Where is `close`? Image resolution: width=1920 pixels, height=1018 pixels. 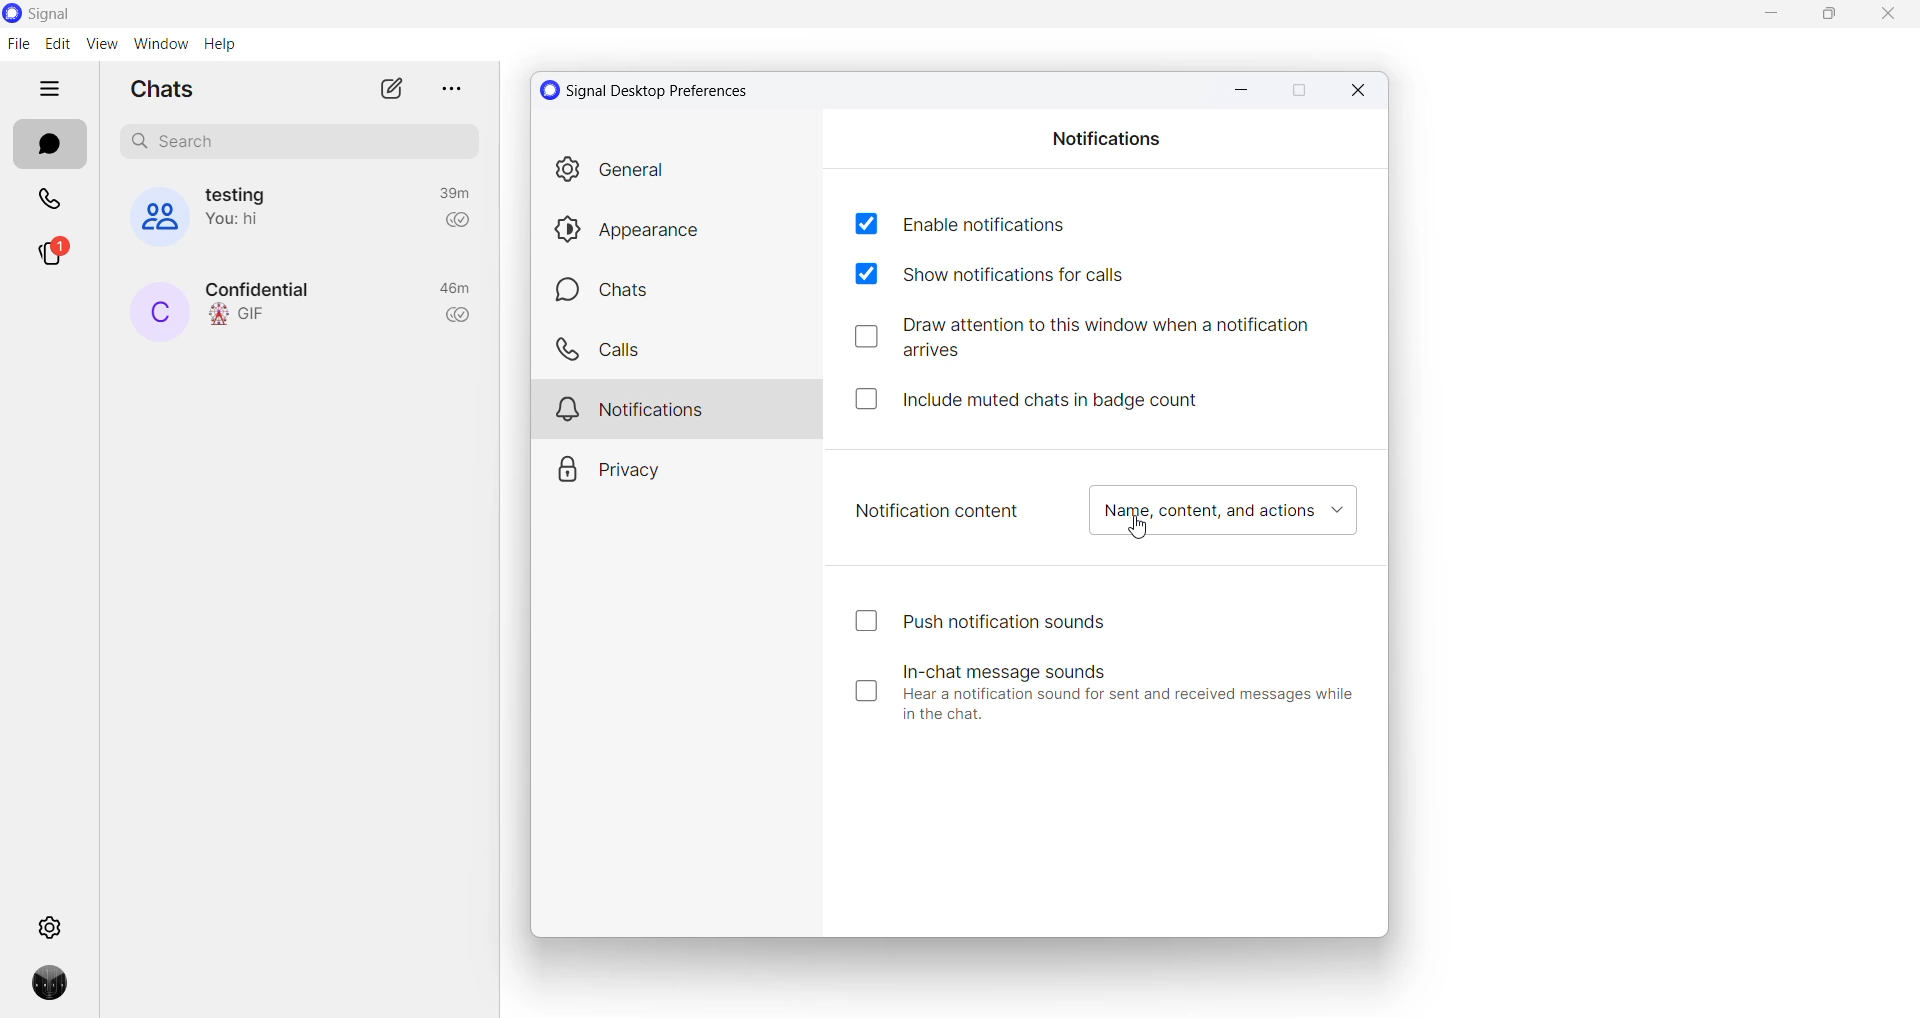
close is located at coordinates (1887, 20).